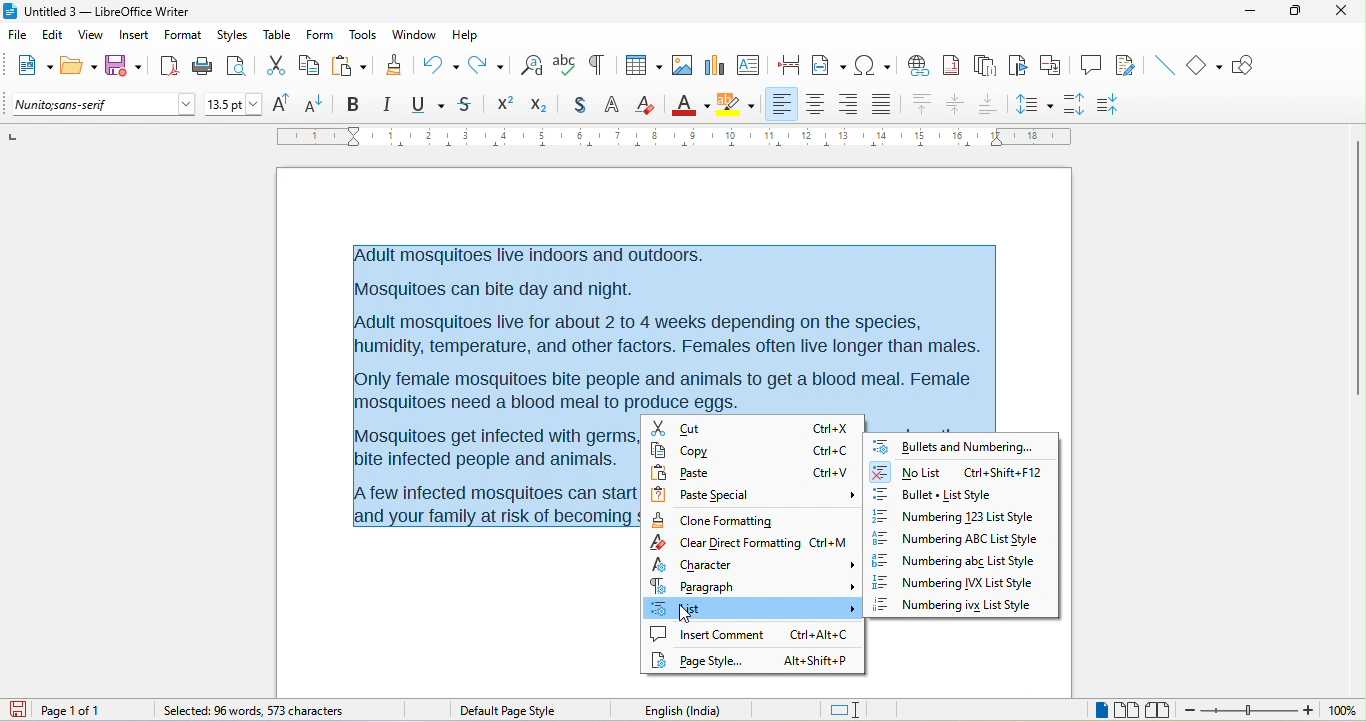  Describe the element at coordinates (1127, 64) in the screenshot. I see `show track changes function` at that location.